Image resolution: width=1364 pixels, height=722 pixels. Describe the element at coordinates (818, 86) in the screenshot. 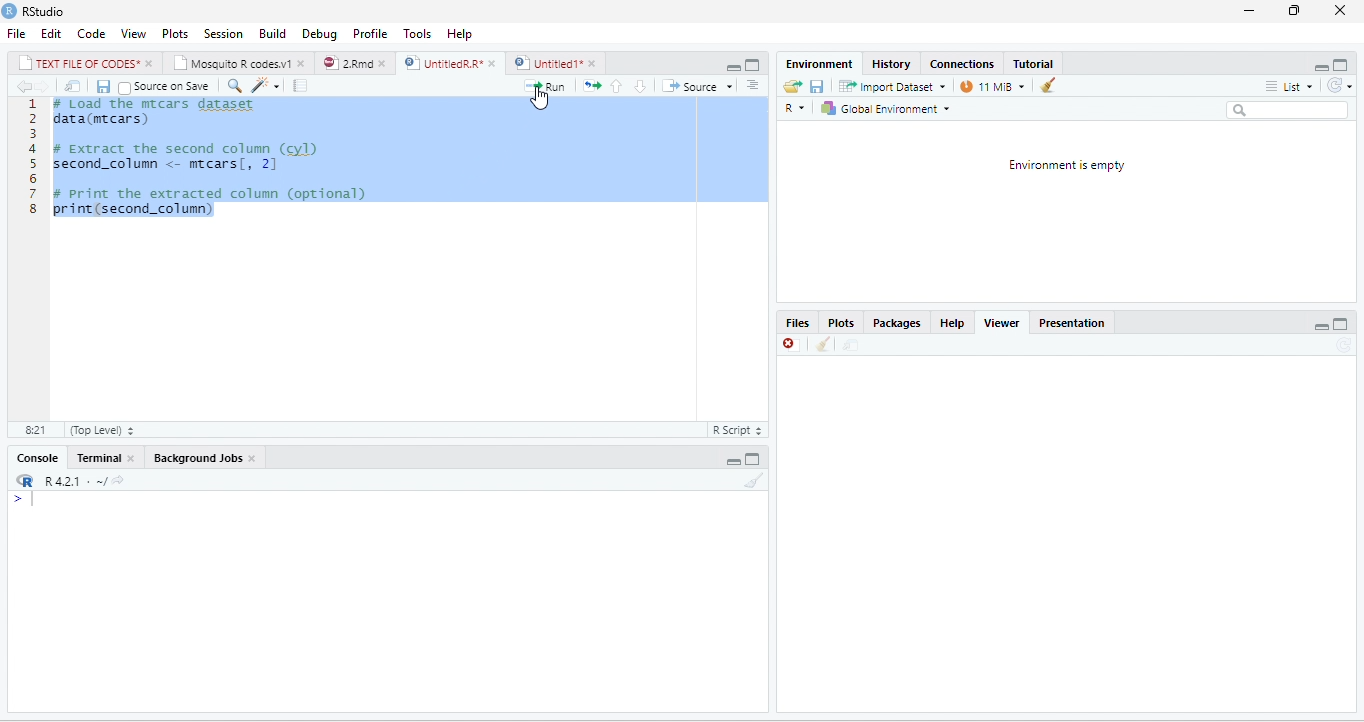

I see `save ` at that location.